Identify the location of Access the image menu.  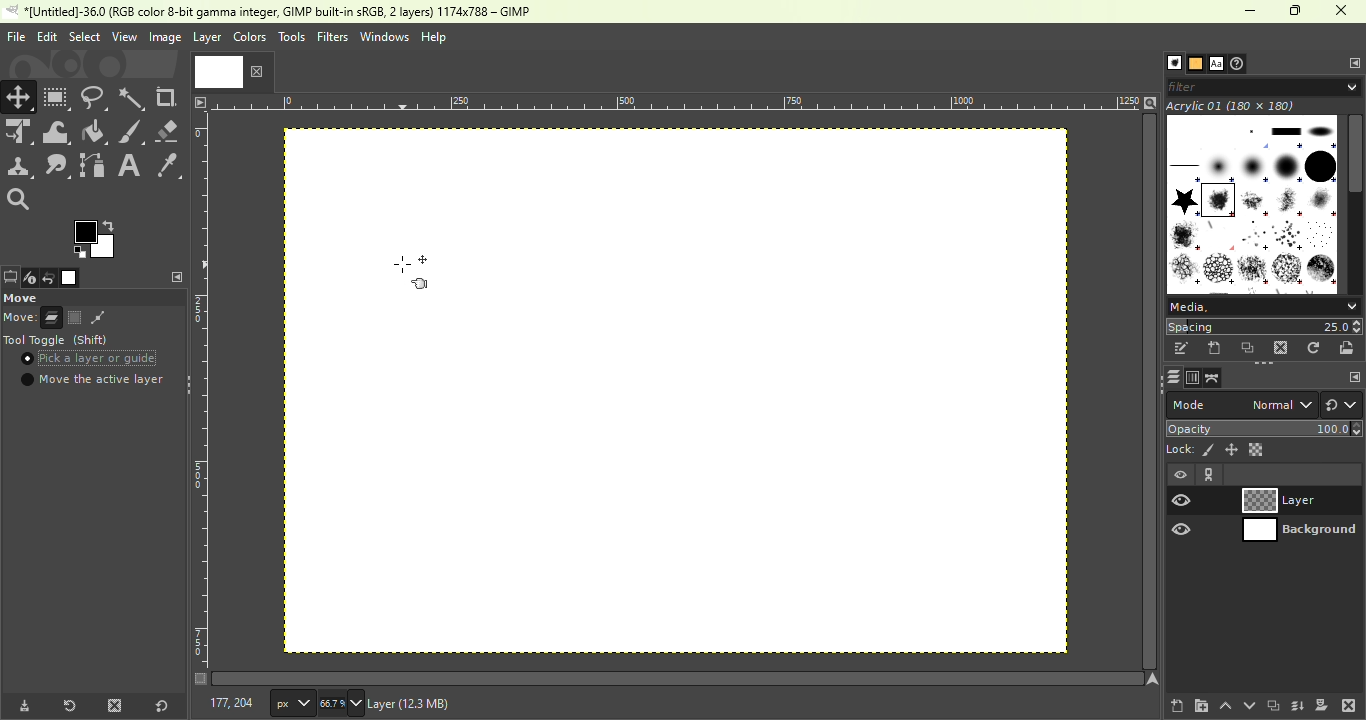
(200, 101).